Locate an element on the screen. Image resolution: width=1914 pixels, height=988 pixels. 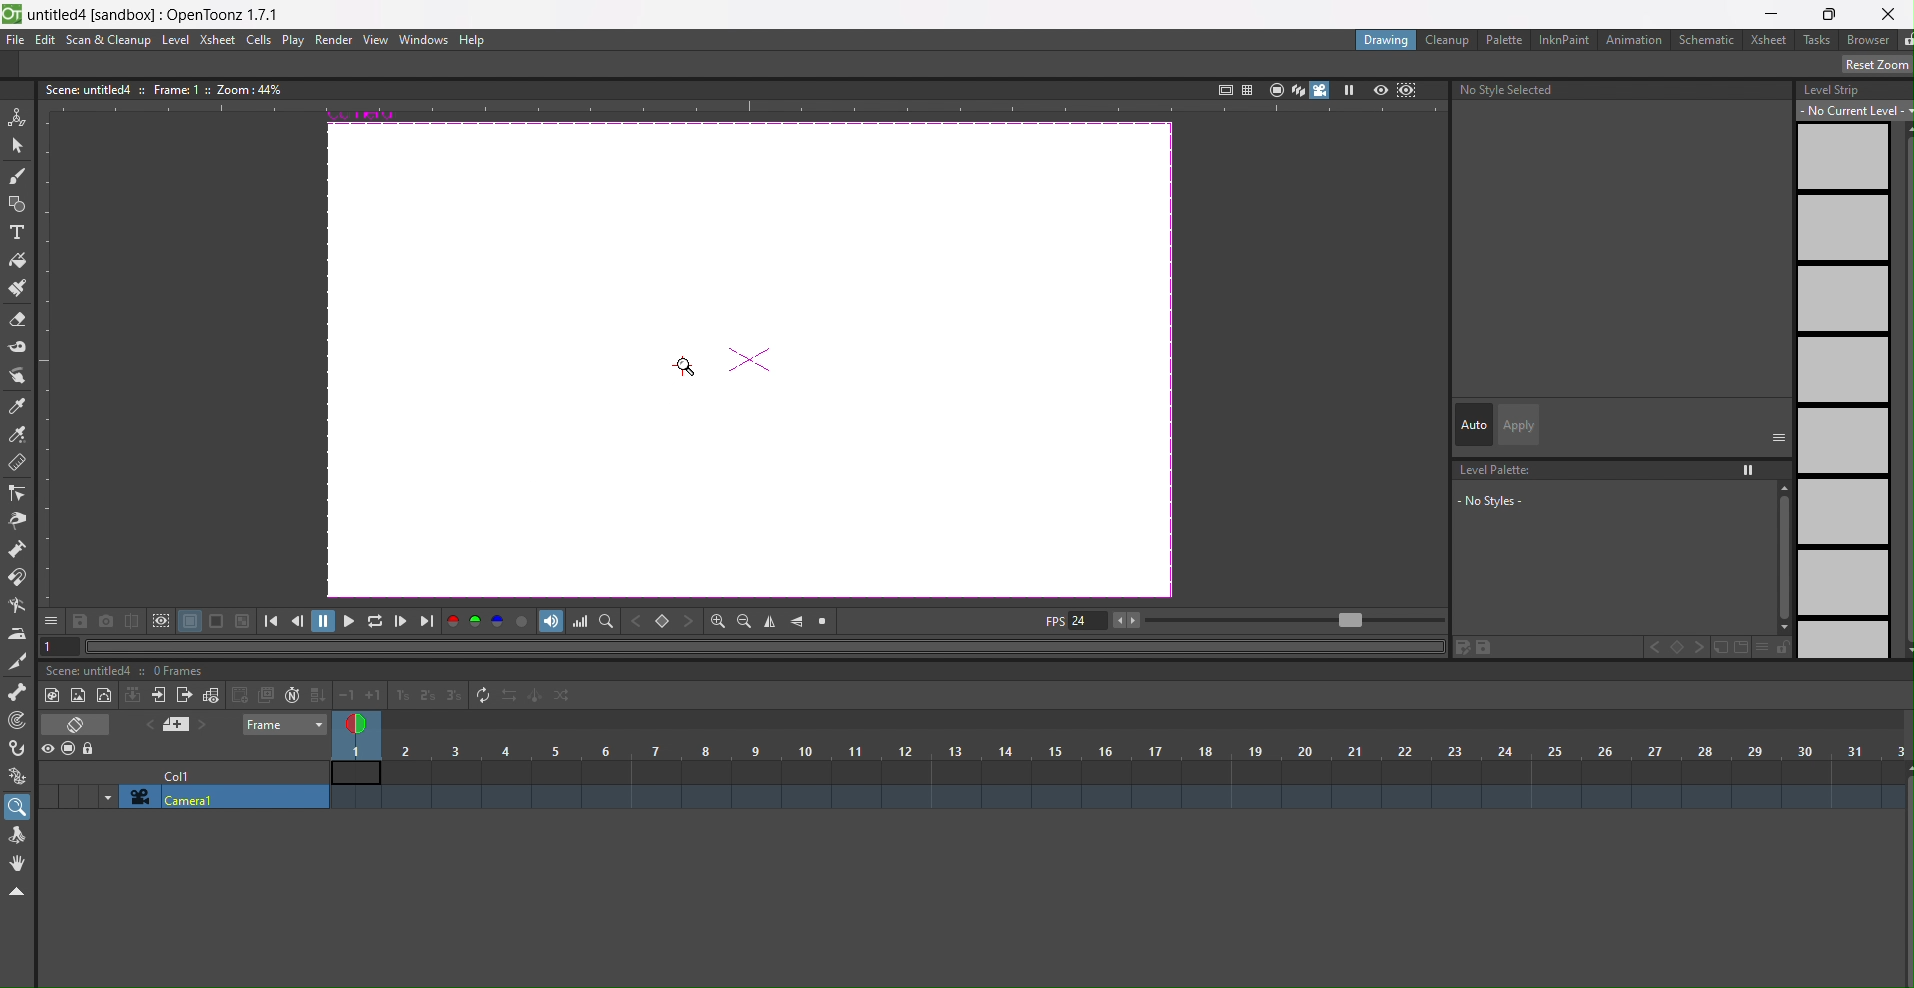
iron tool is located at coordinates (18, 633).